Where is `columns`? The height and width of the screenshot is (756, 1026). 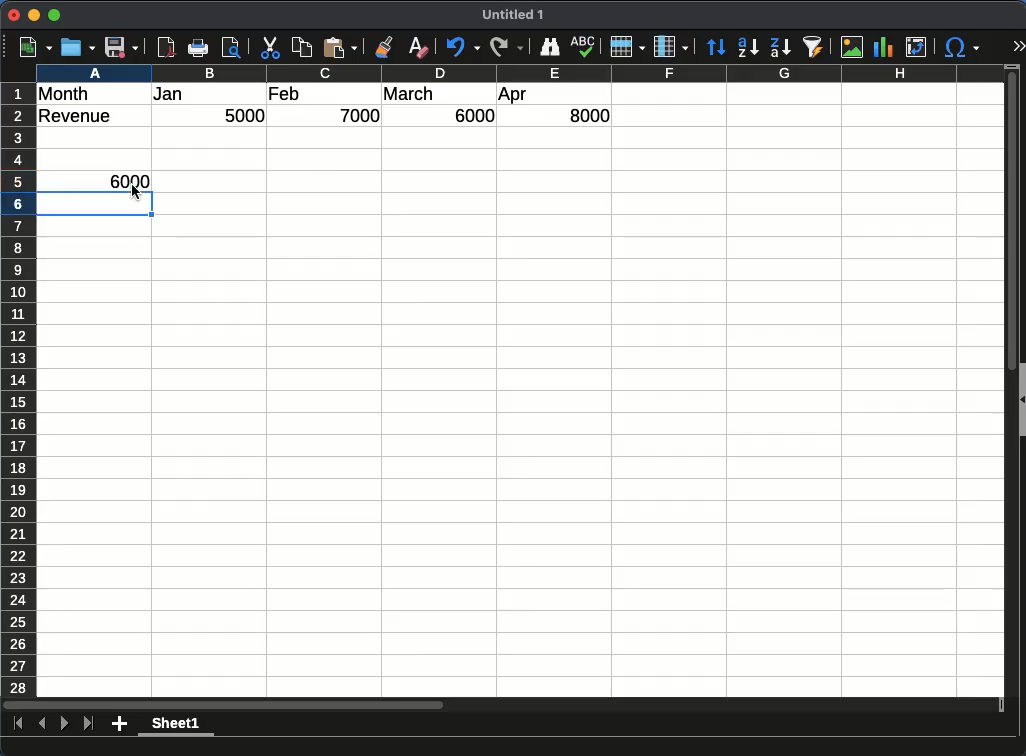 columns is located at coordinates (520, 73).